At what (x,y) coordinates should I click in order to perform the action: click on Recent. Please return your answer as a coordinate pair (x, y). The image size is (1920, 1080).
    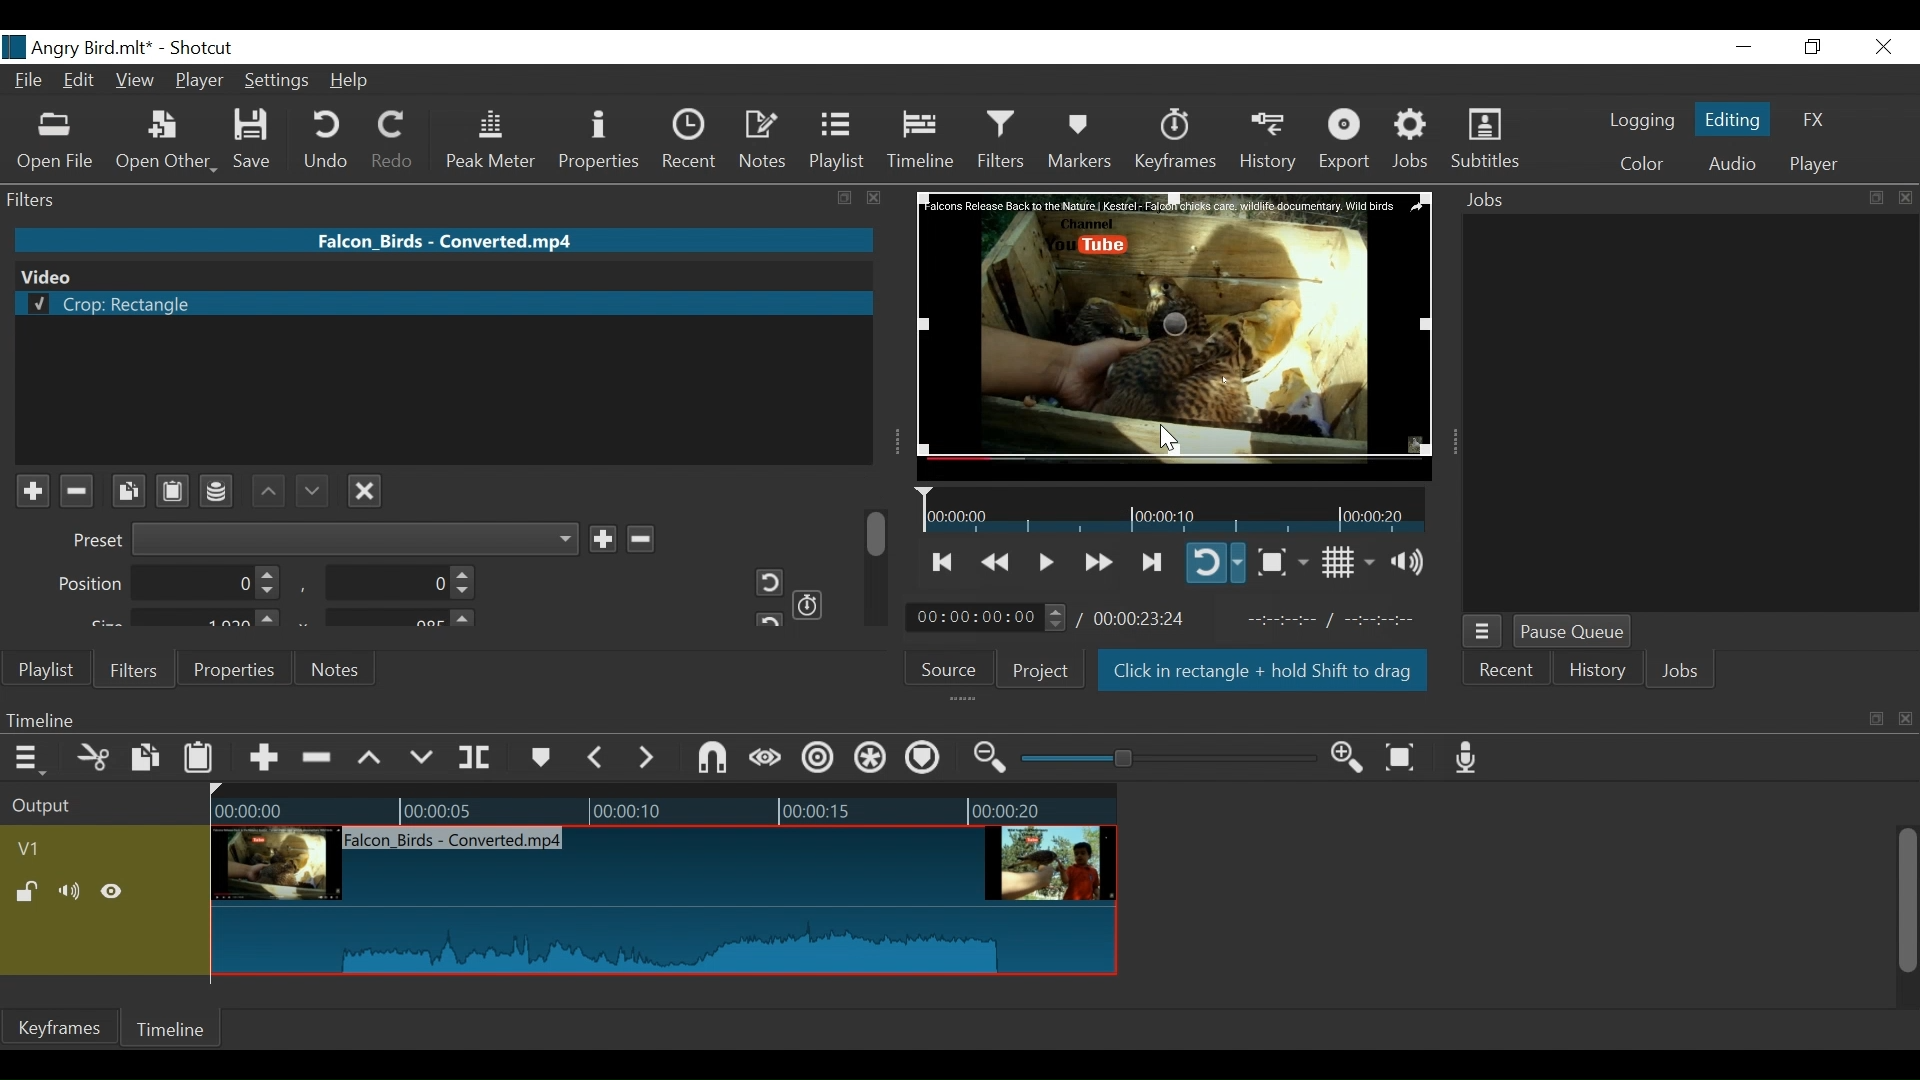
    Looking at the image, I should click on (694, 140).